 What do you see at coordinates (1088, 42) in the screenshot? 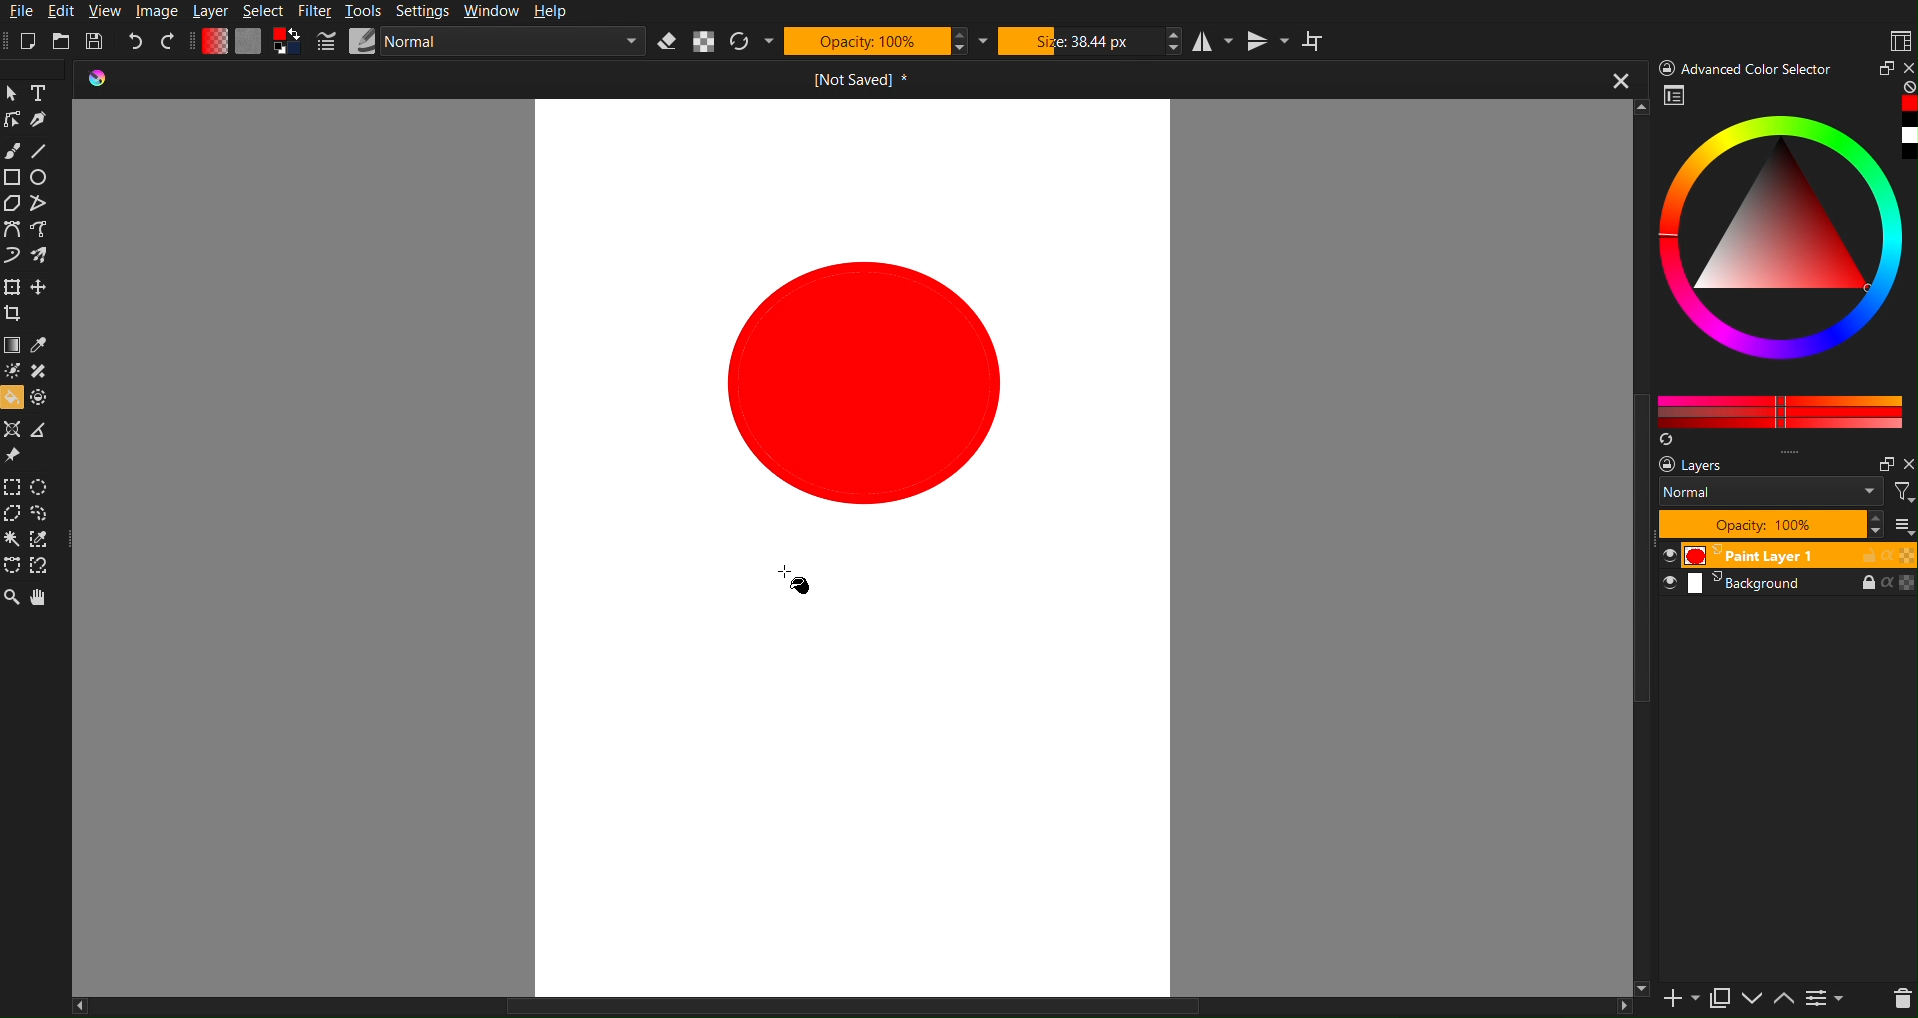
I see `Size 38.44` at bounding box center [1088, 42].